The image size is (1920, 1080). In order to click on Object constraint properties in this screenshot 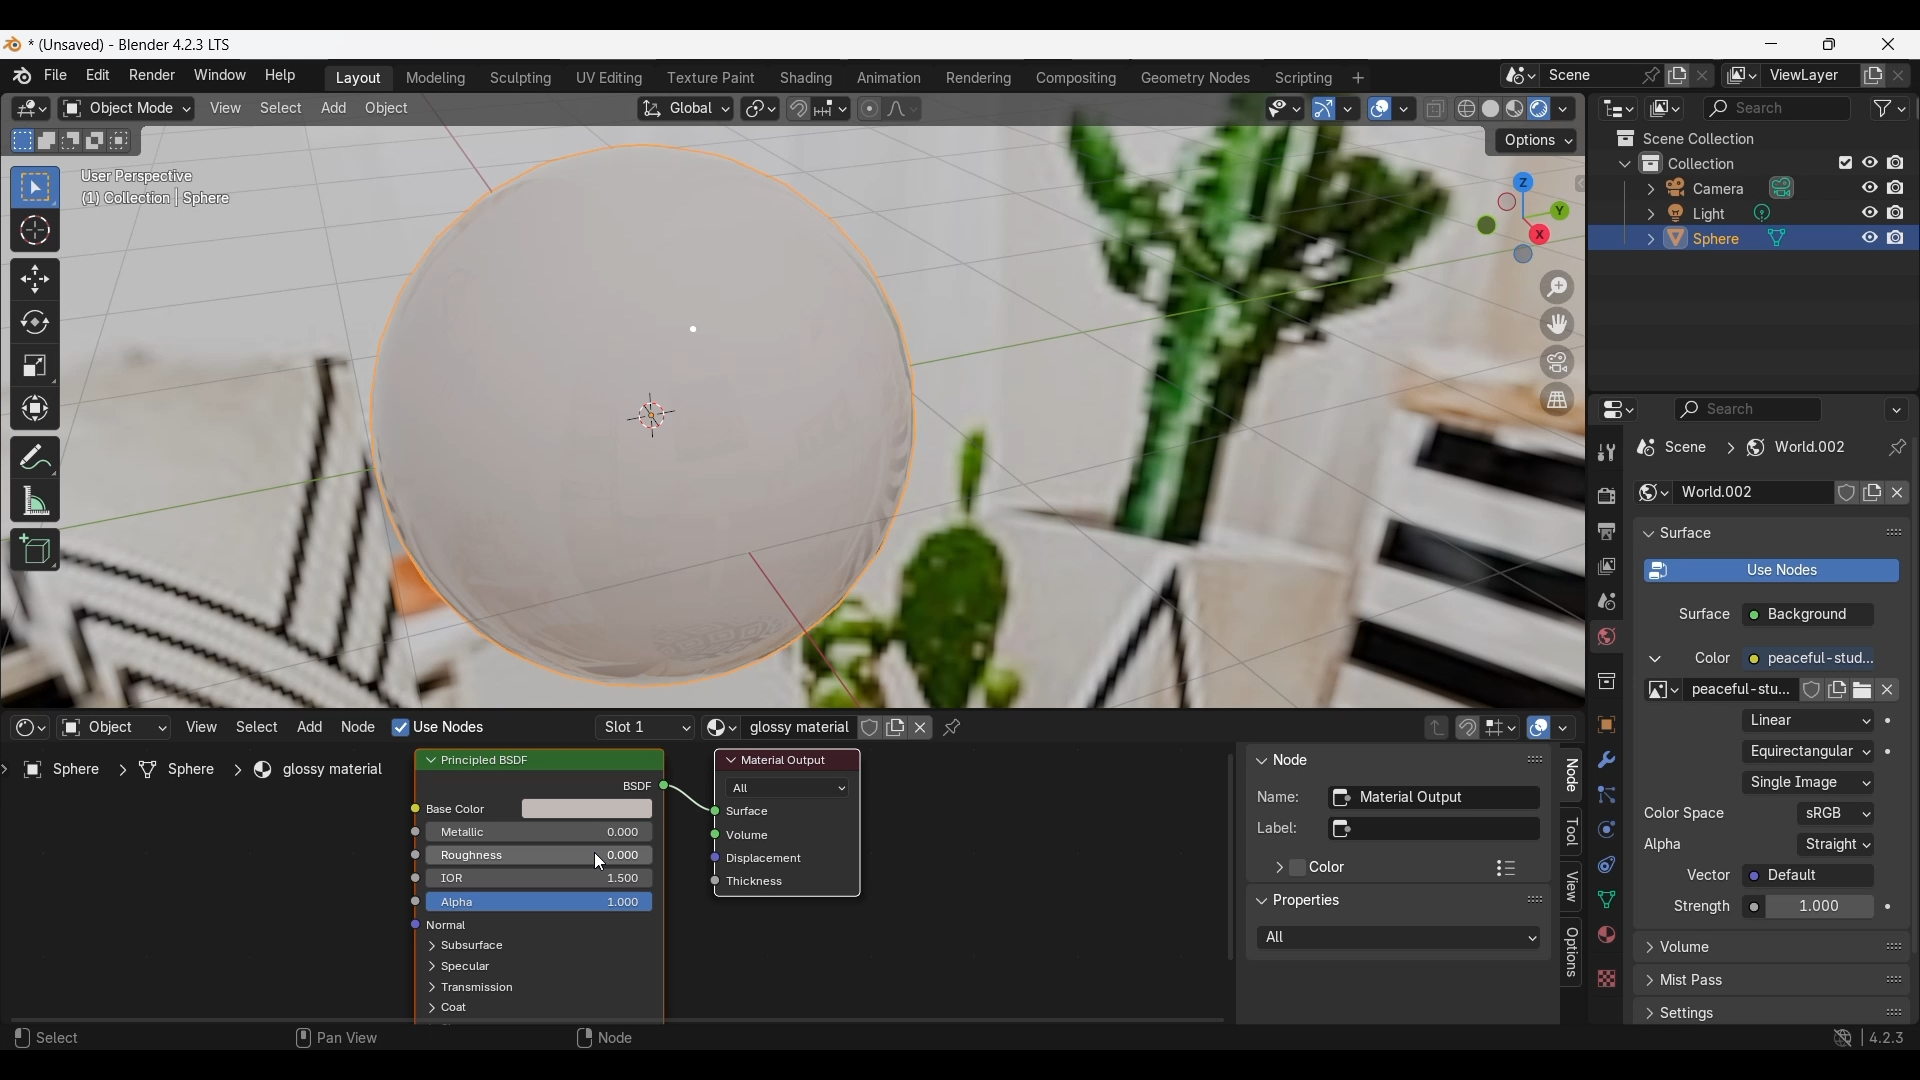, I will do `click(1605, 864)`.